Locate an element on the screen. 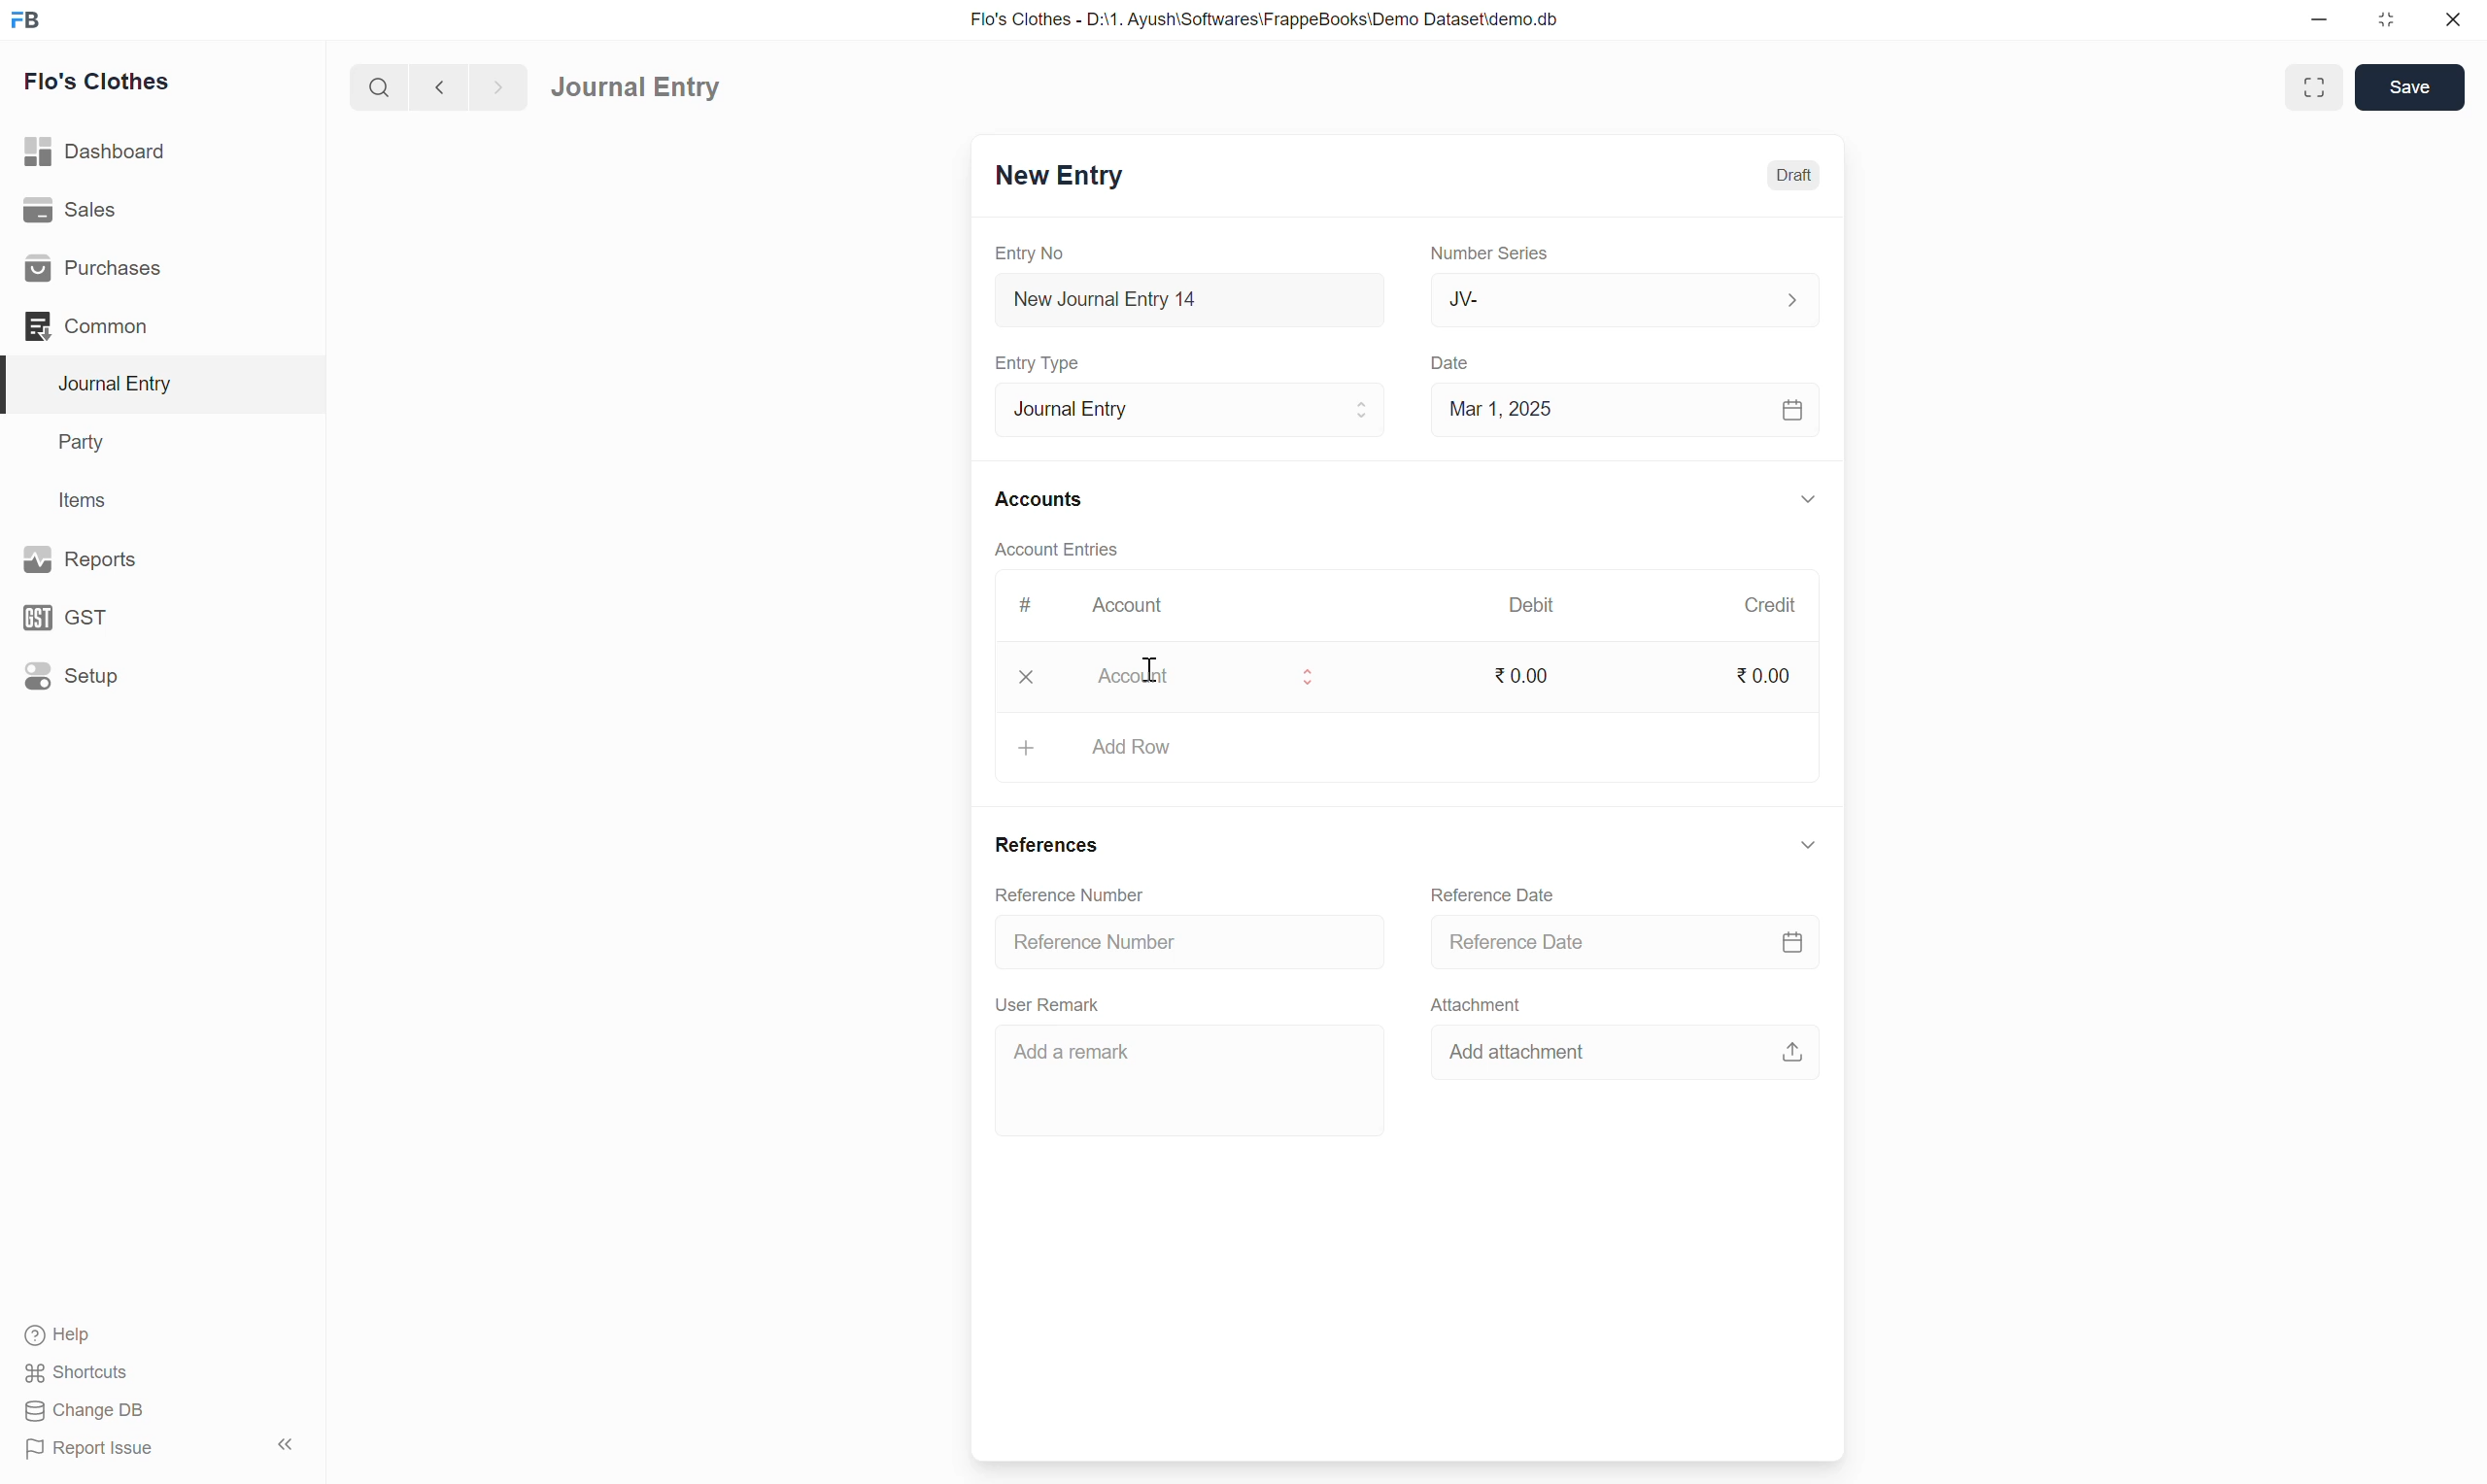  FB is located at coordinates (26, 20).